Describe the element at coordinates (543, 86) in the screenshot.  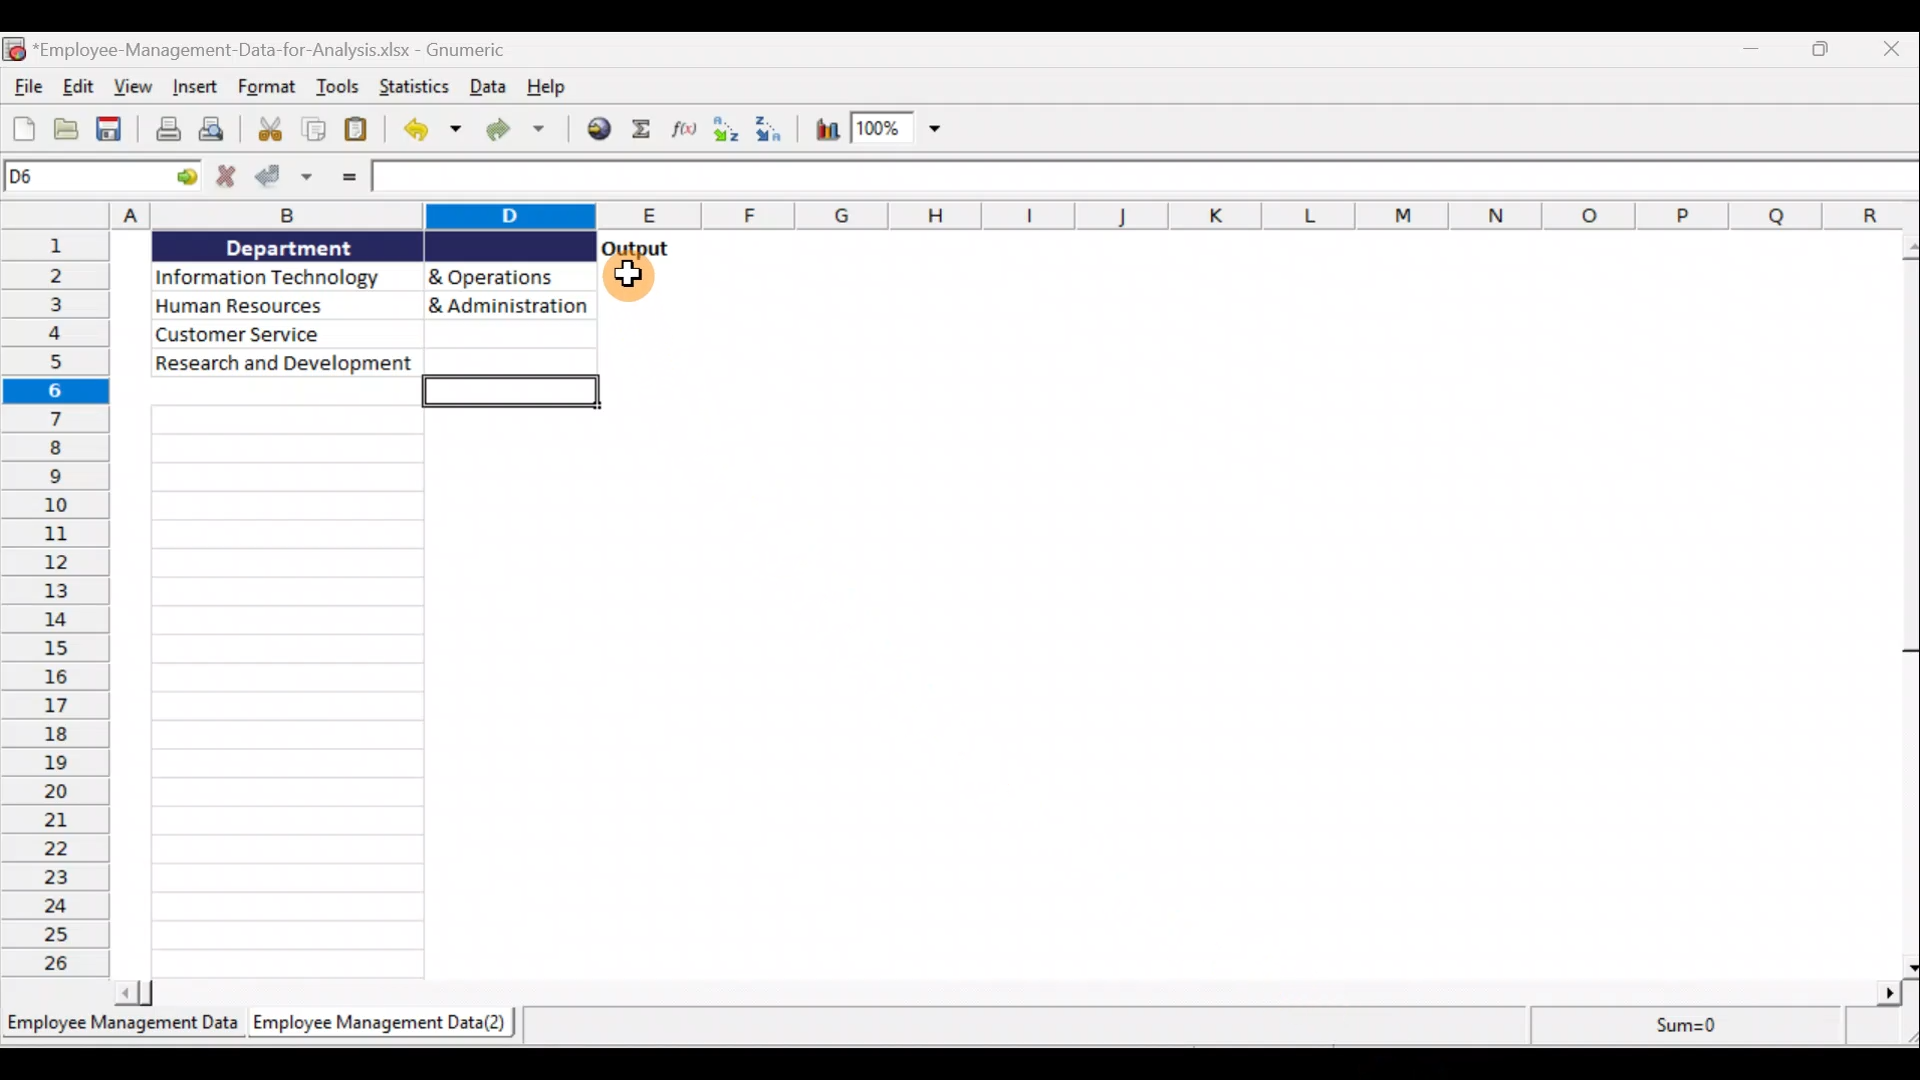
I see `Help` at that location.